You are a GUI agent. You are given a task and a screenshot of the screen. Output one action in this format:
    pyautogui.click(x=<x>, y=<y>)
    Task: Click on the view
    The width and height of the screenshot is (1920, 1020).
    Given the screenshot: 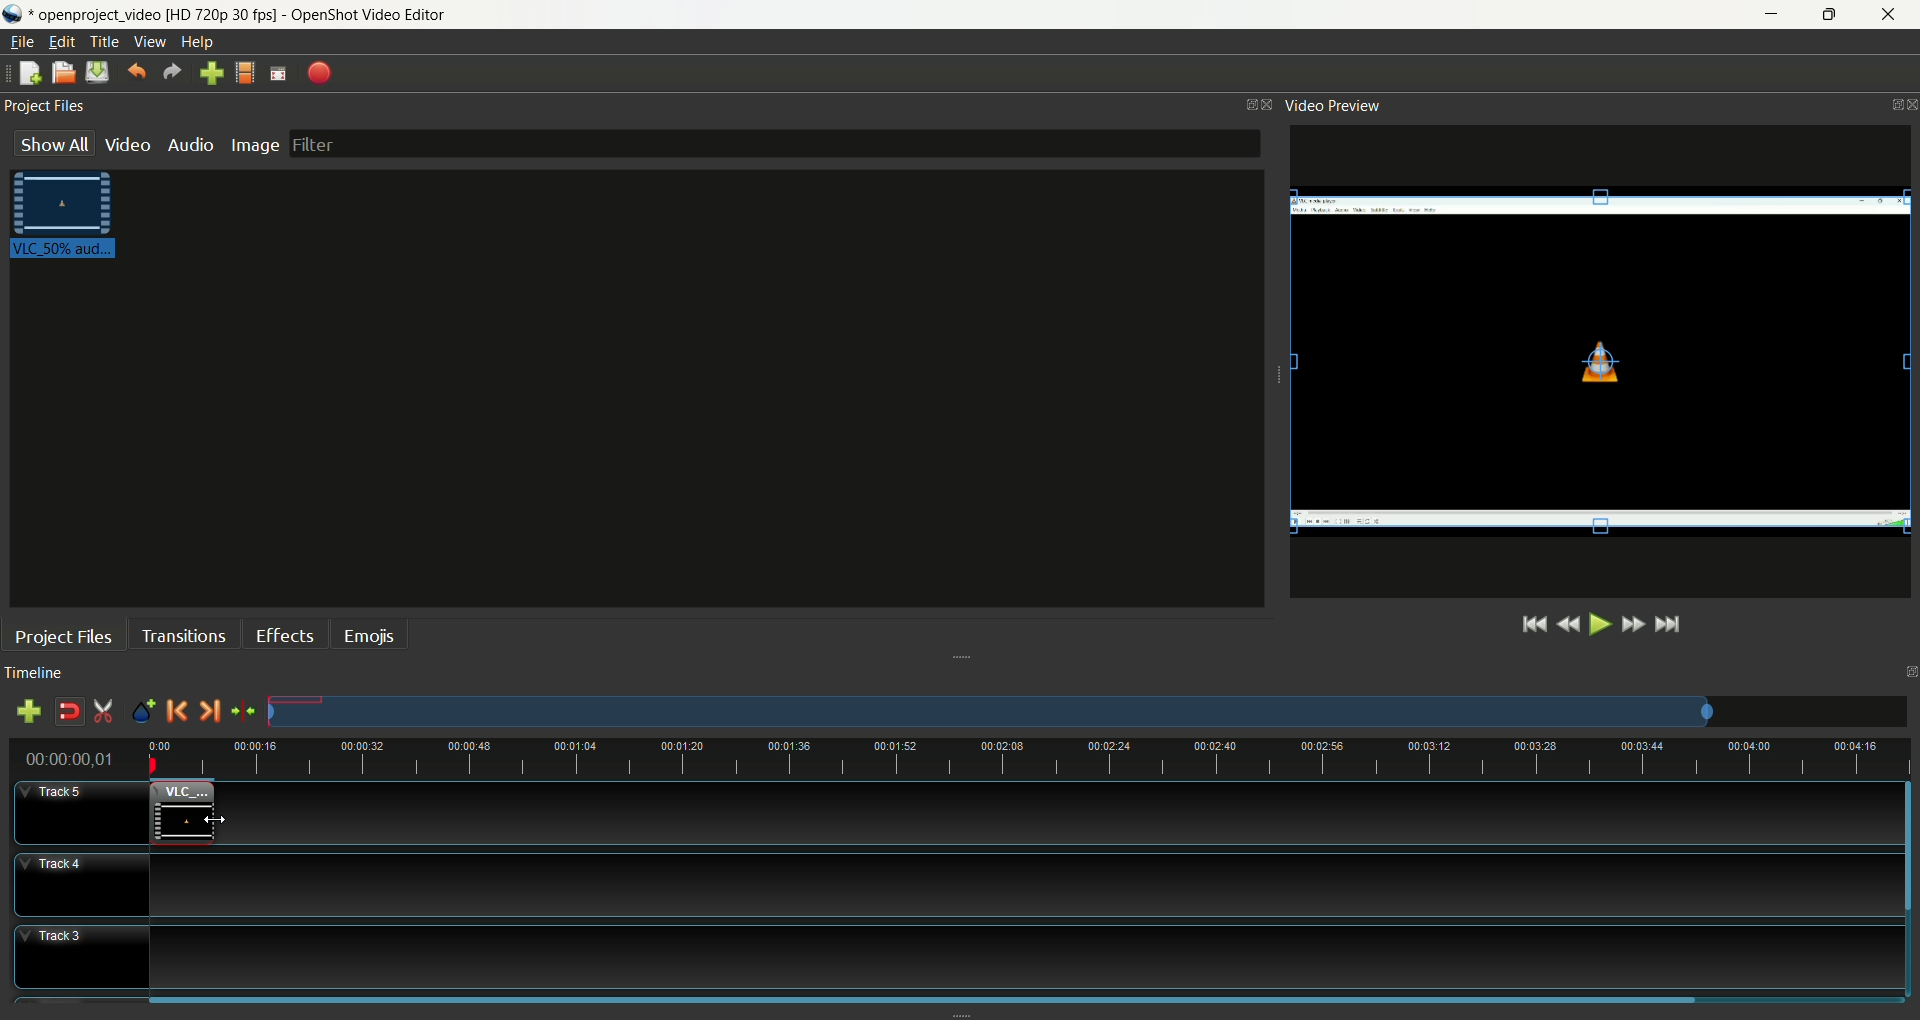 What is the action you would take?
    pyautogui.click(x=151, y=42)
    